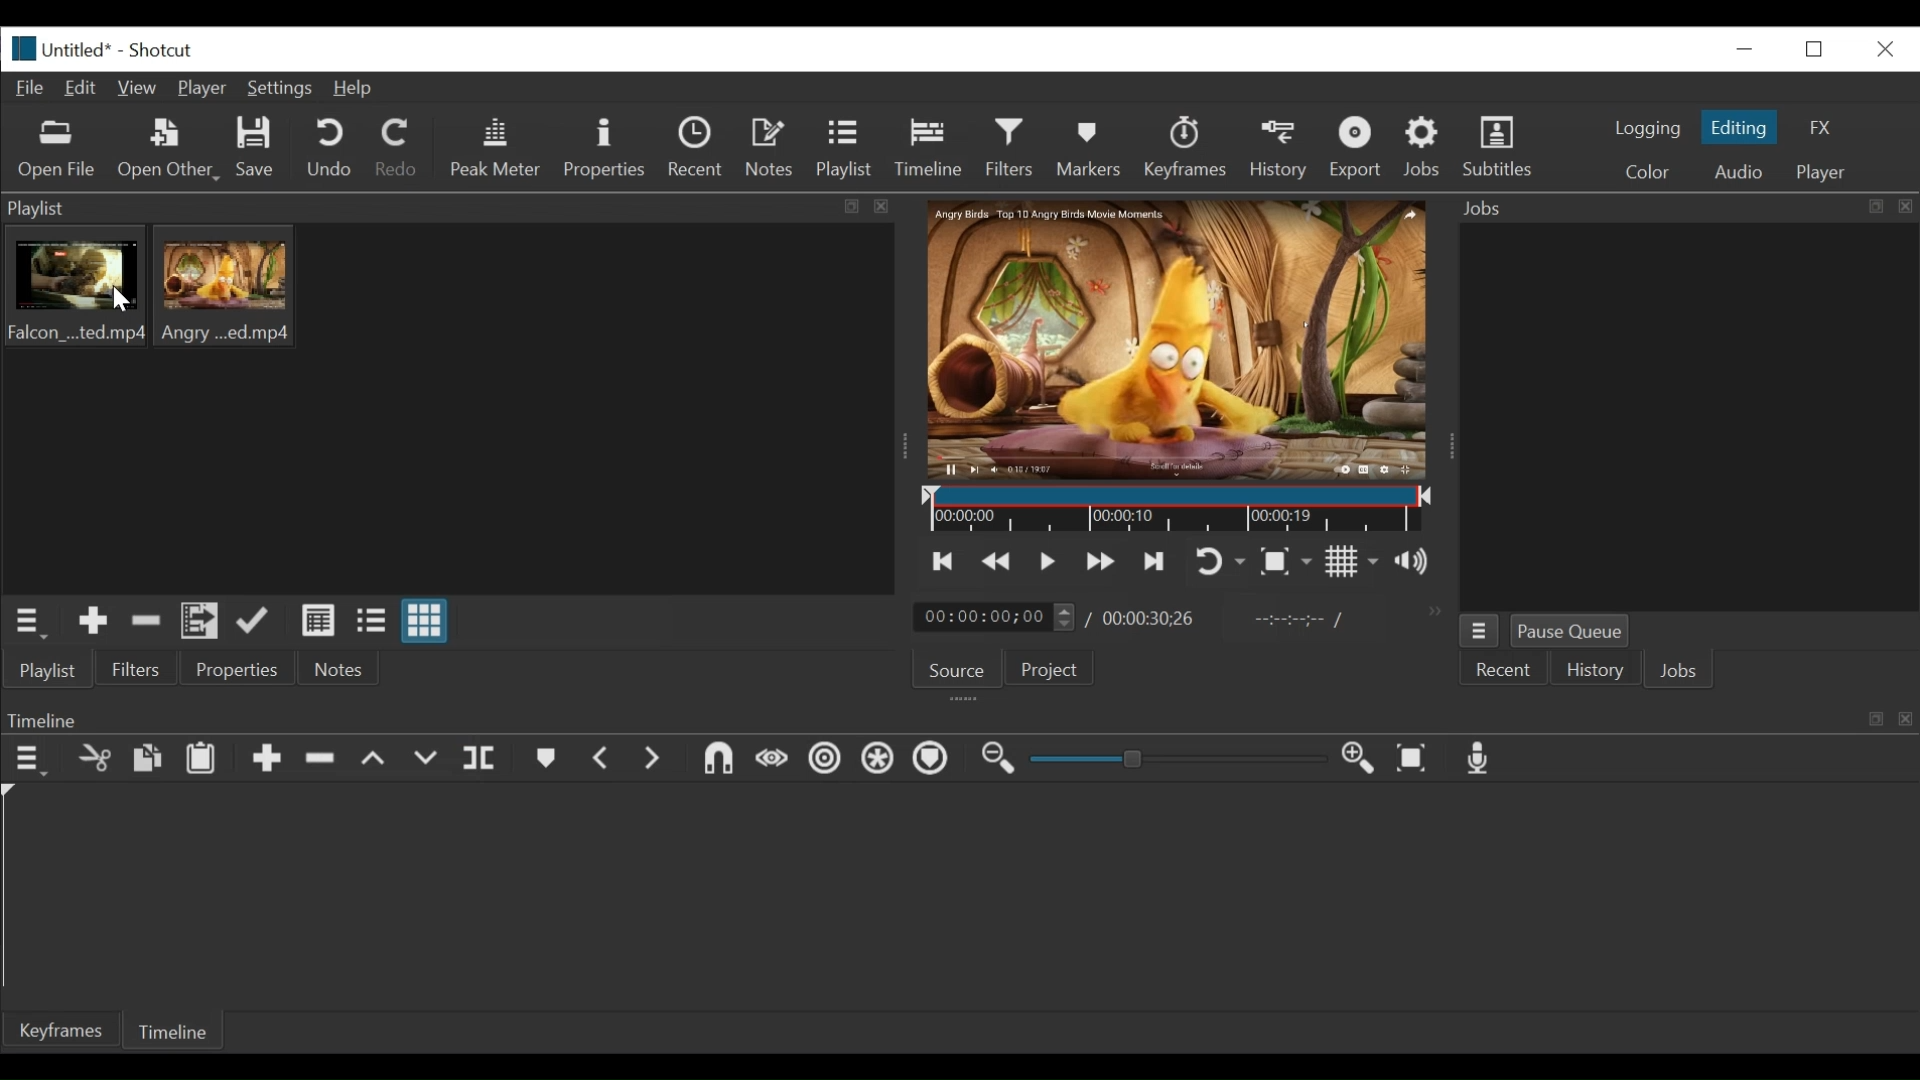 The image size is (1920, 1080). I want to click on Toggle zoom, so click(1285, 563).